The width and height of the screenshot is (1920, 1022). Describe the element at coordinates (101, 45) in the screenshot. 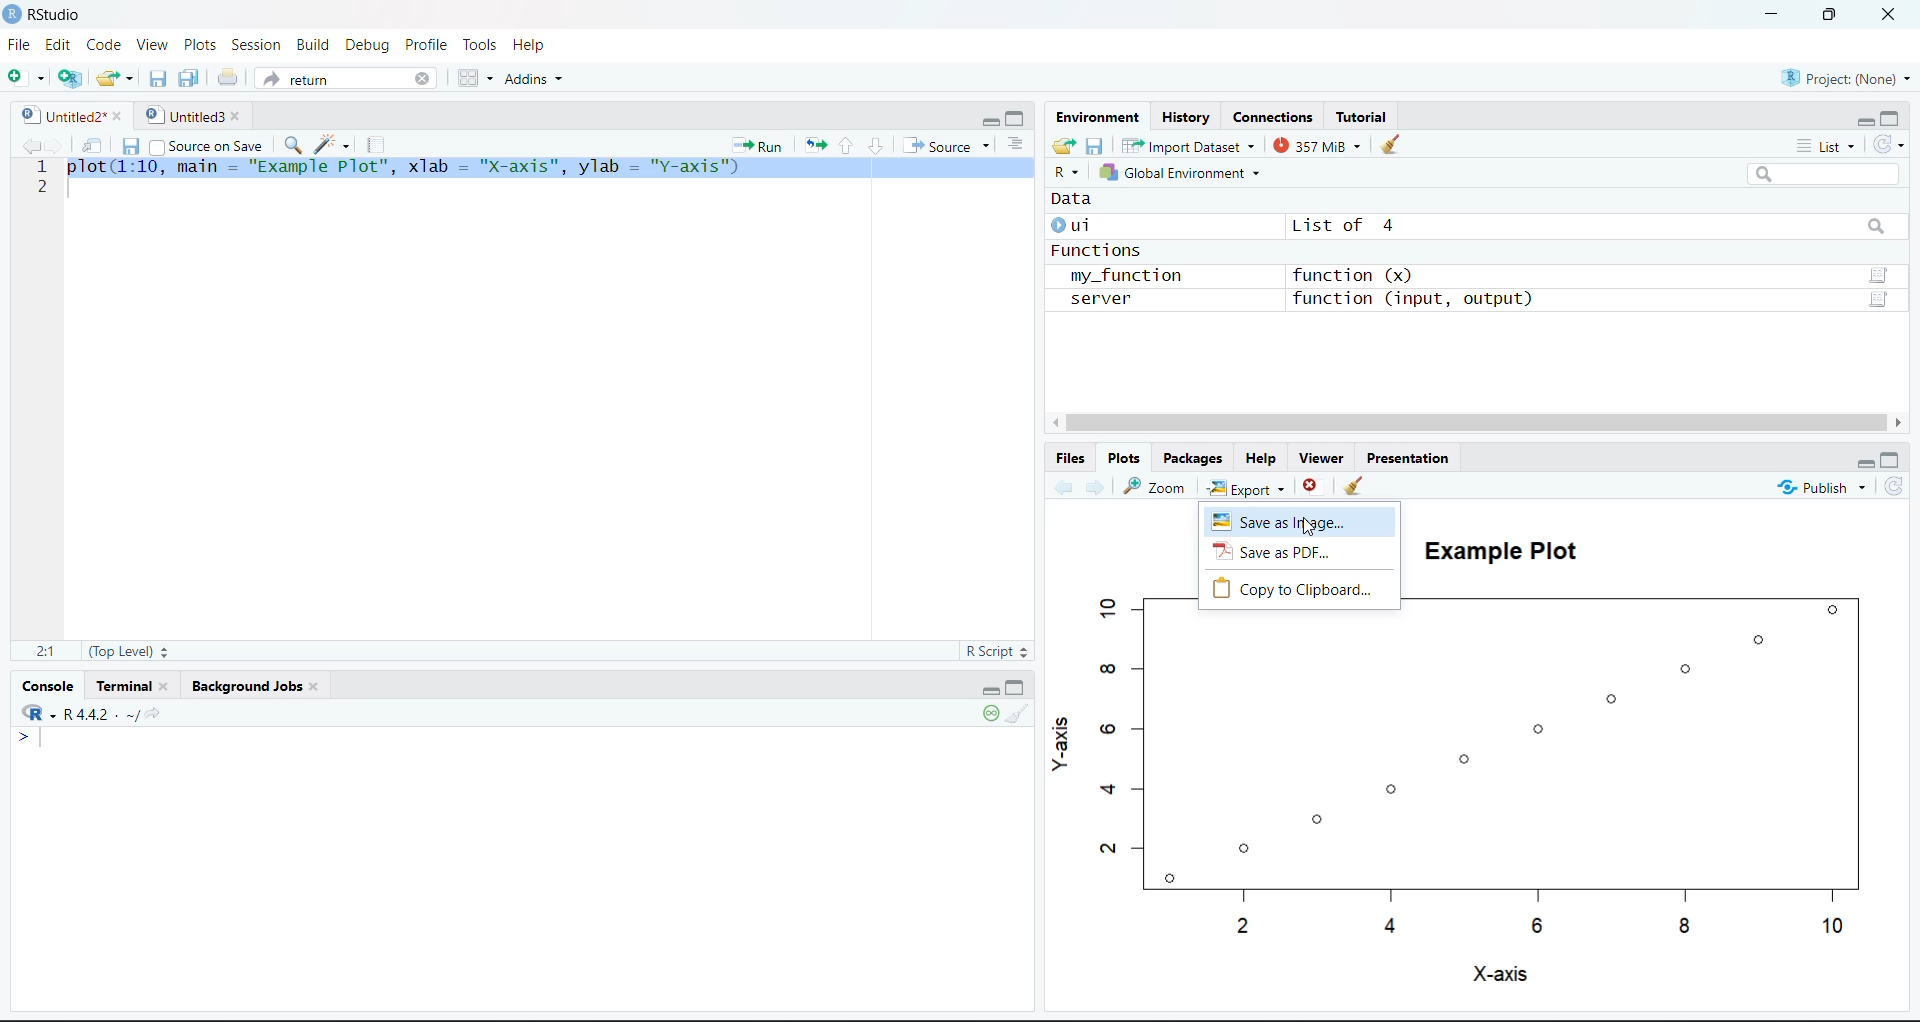

I see `Code` at that location.